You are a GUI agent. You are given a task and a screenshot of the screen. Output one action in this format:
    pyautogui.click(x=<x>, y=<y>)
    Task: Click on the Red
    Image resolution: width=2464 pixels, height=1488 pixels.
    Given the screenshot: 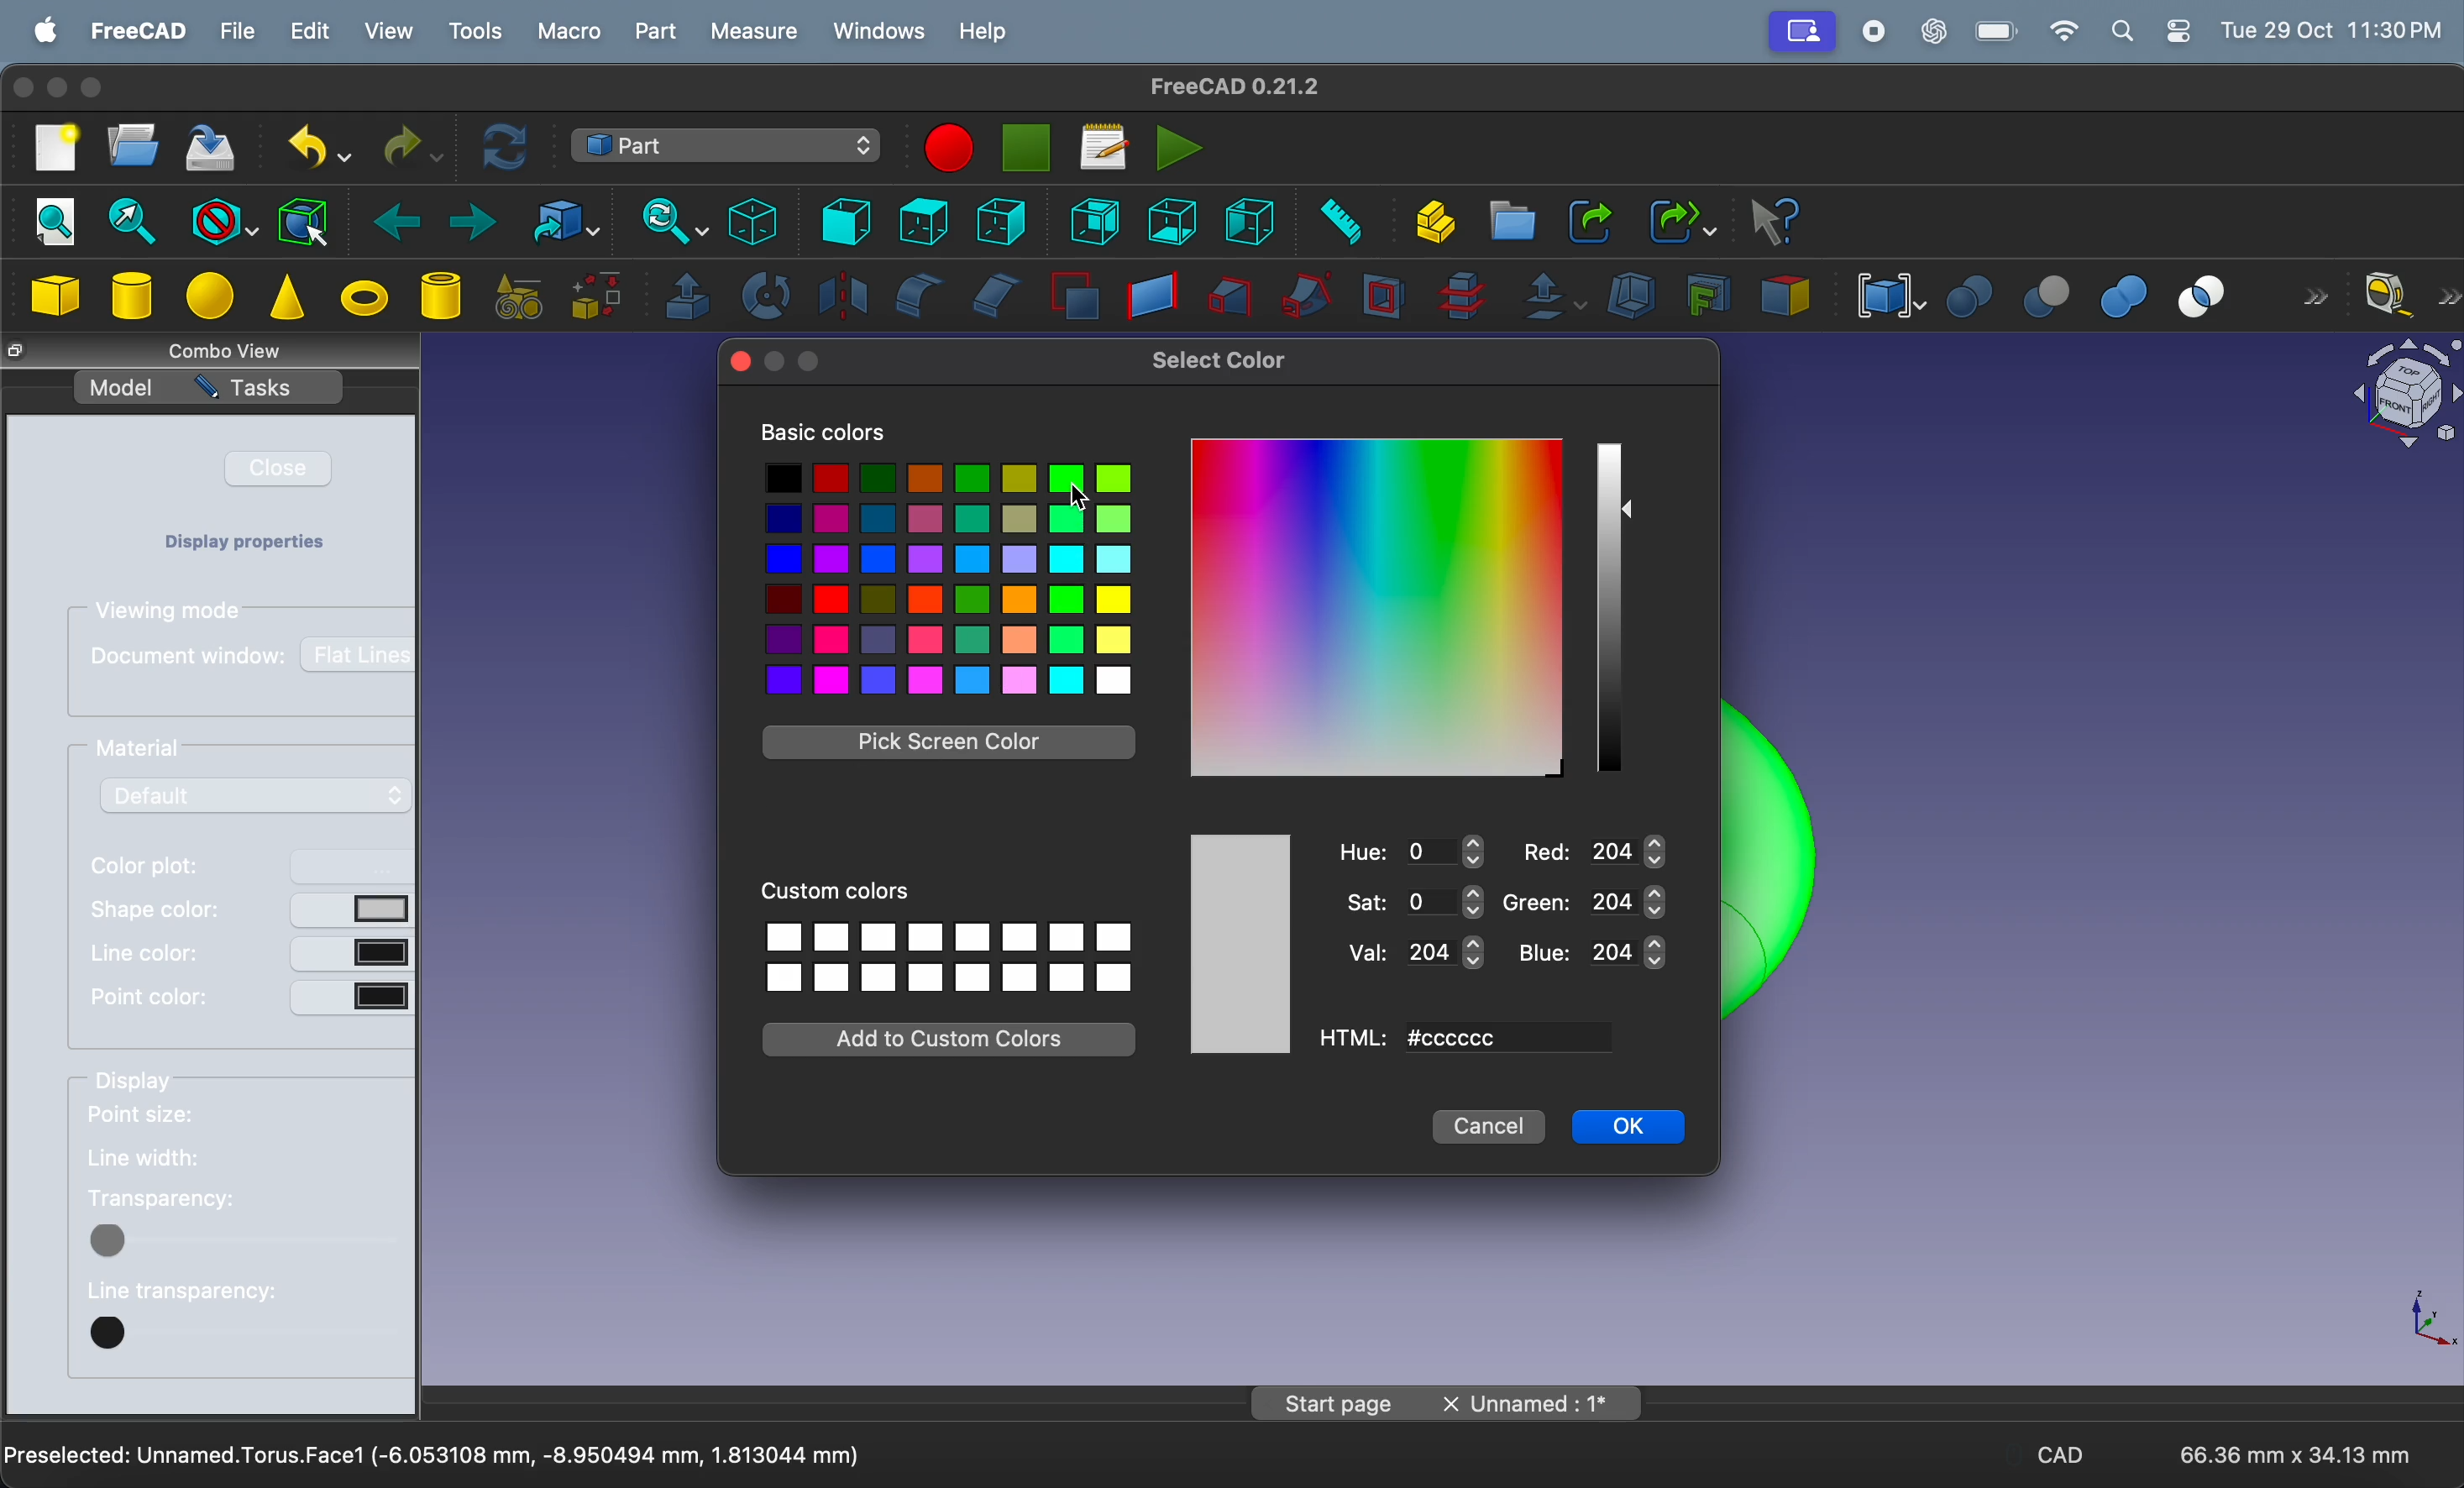 What is the action you would take?
    pyautogui.click(x=1593, y=852)
    